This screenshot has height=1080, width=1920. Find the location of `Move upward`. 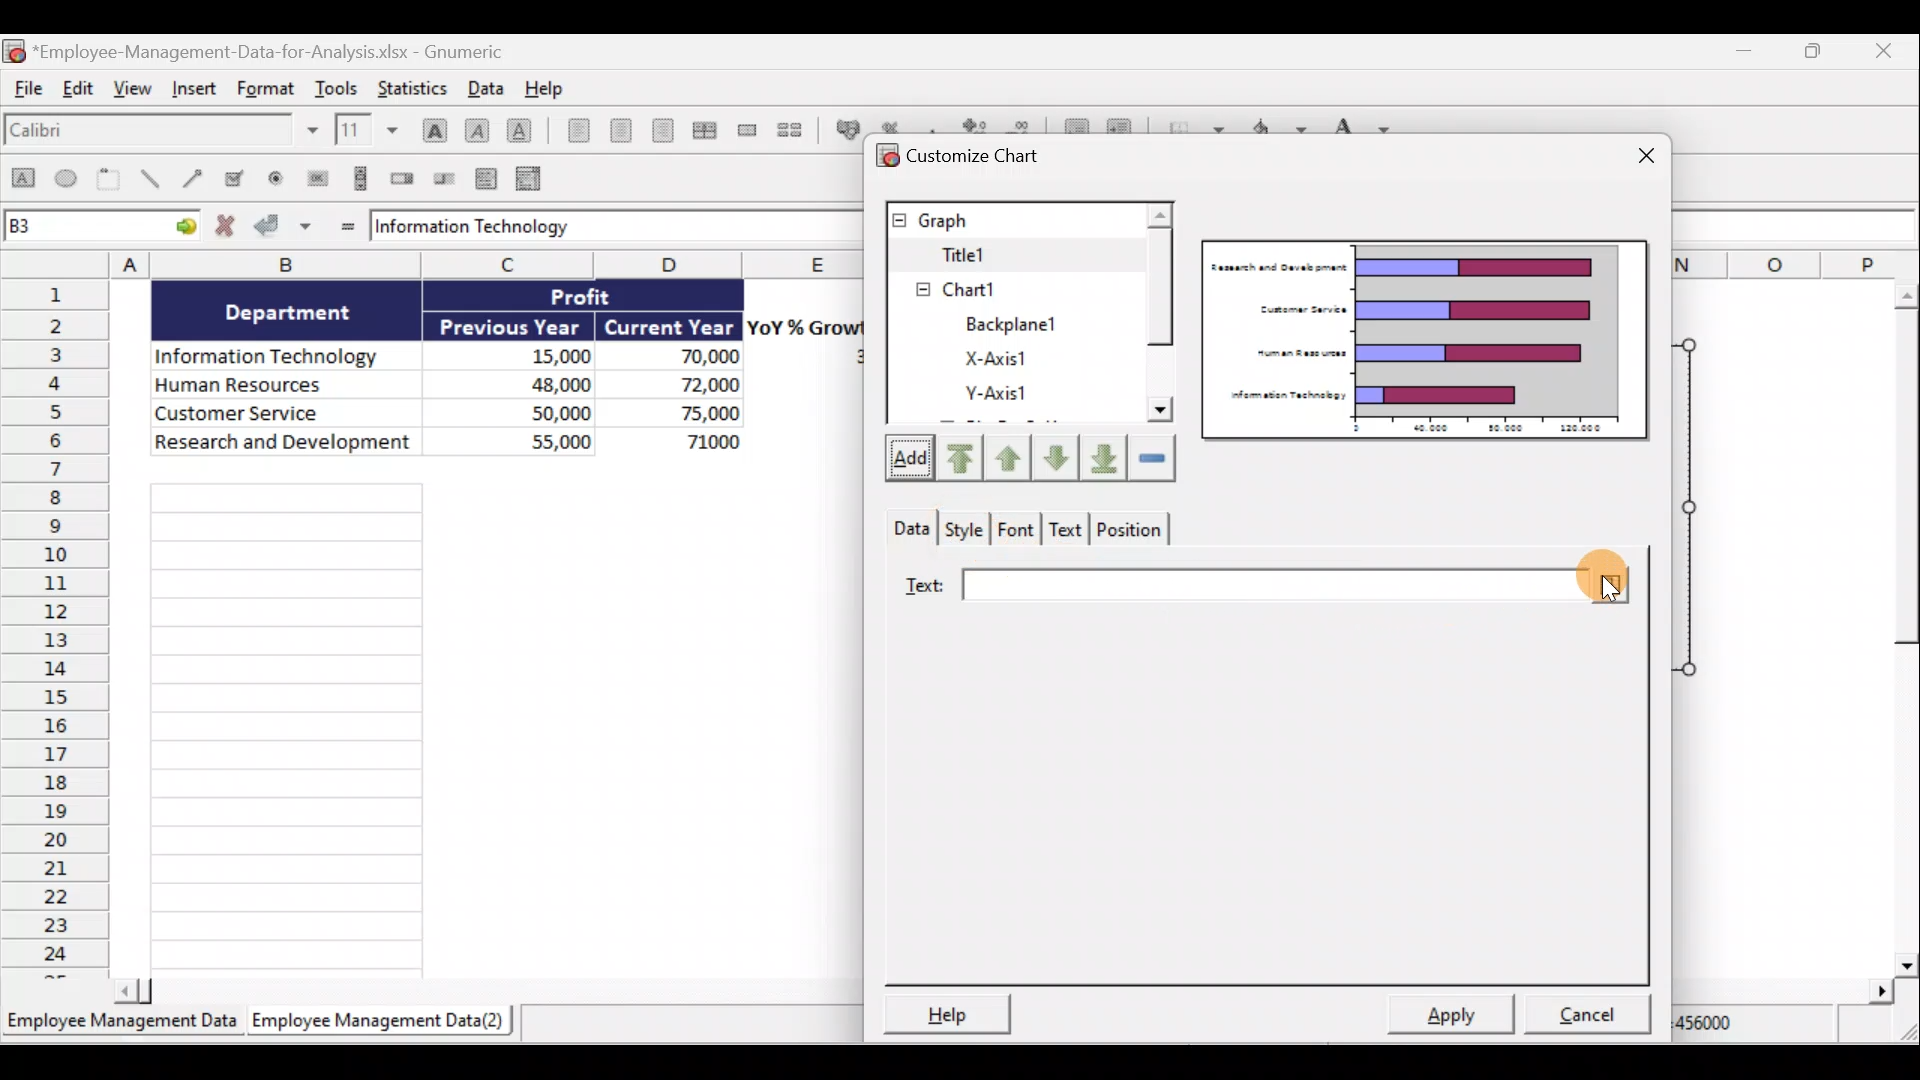

Move upward is located at coordinates (1011, 456).